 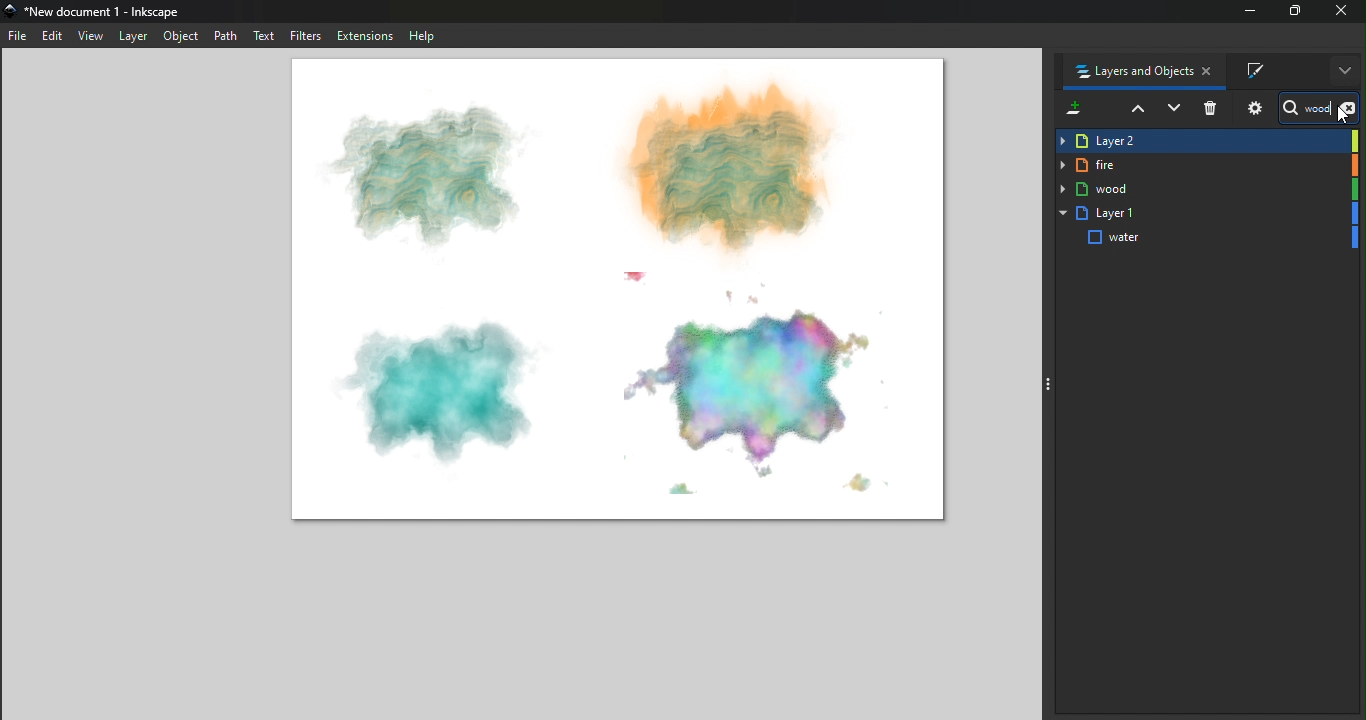 I want to click on Filters, so click(x=307, y=35).